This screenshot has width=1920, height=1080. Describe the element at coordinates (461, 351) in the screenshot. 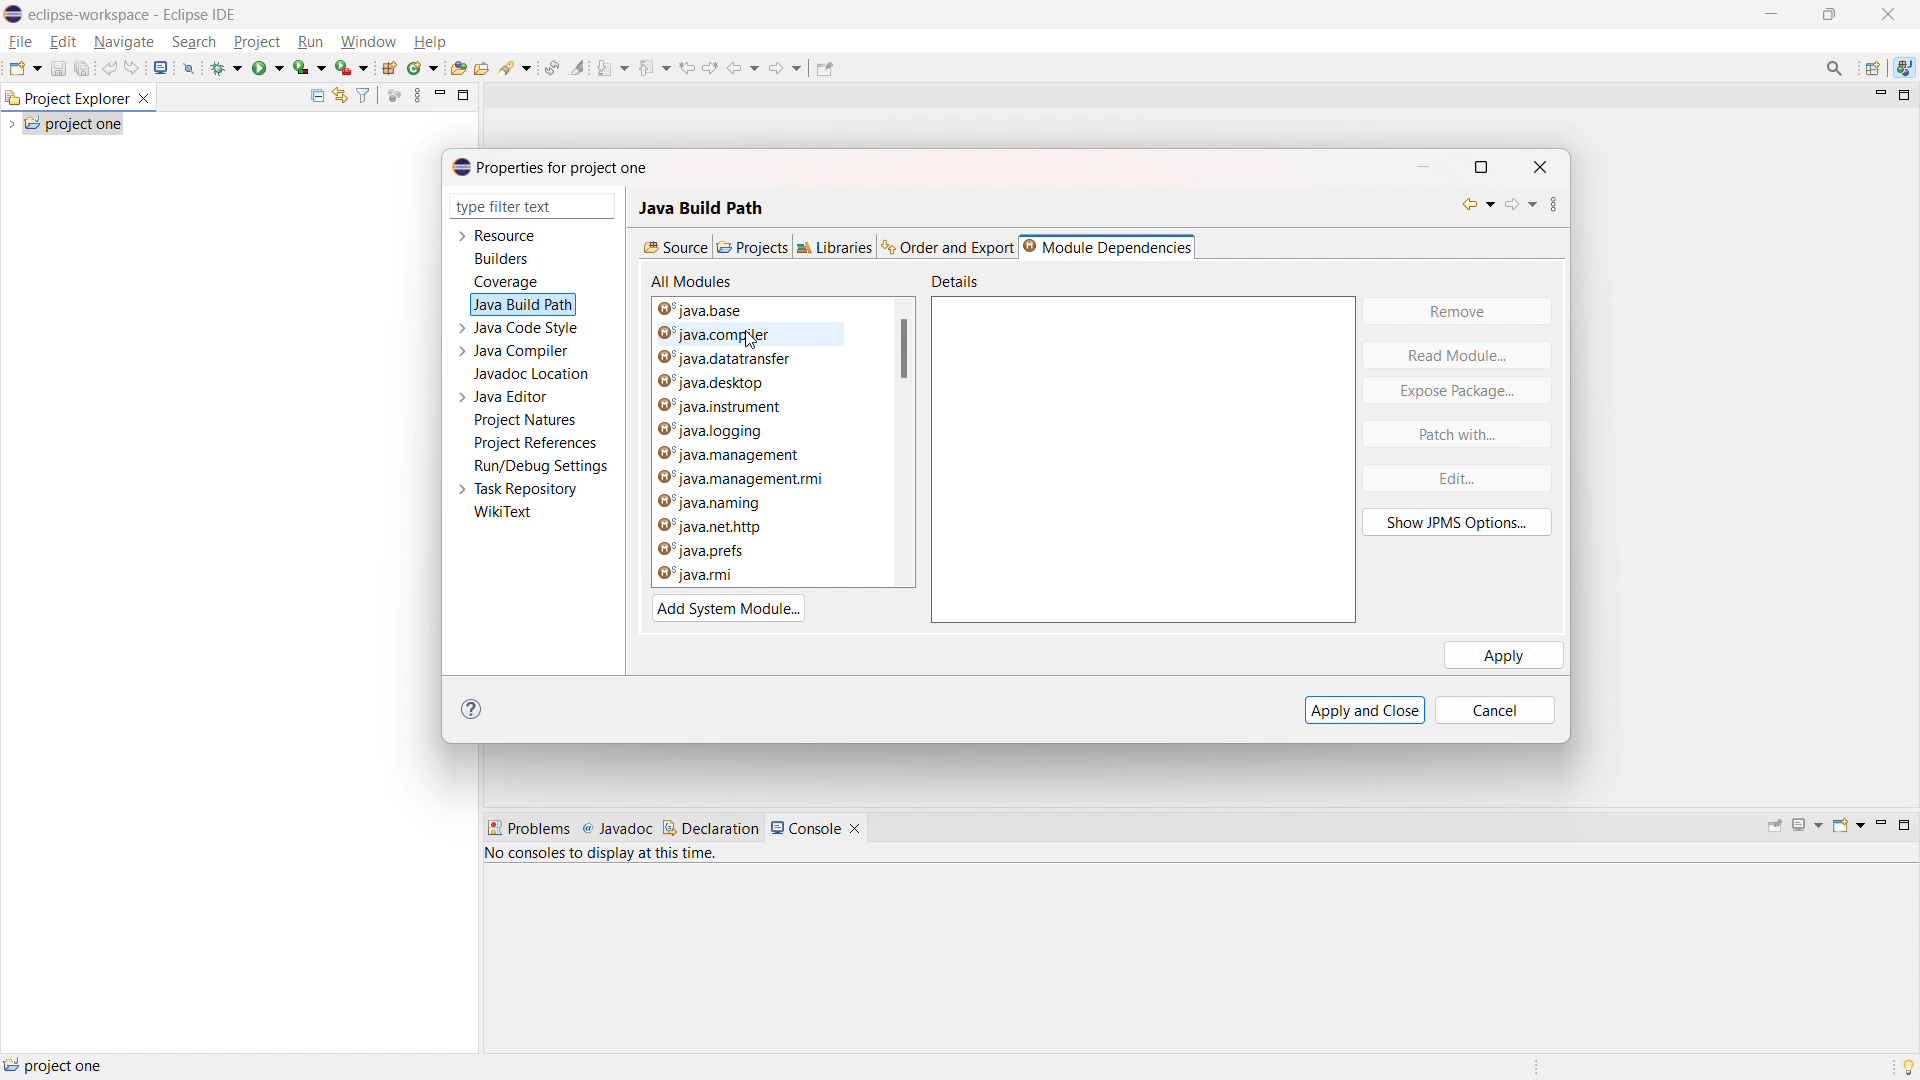

I see `expand java compiler` at that location.